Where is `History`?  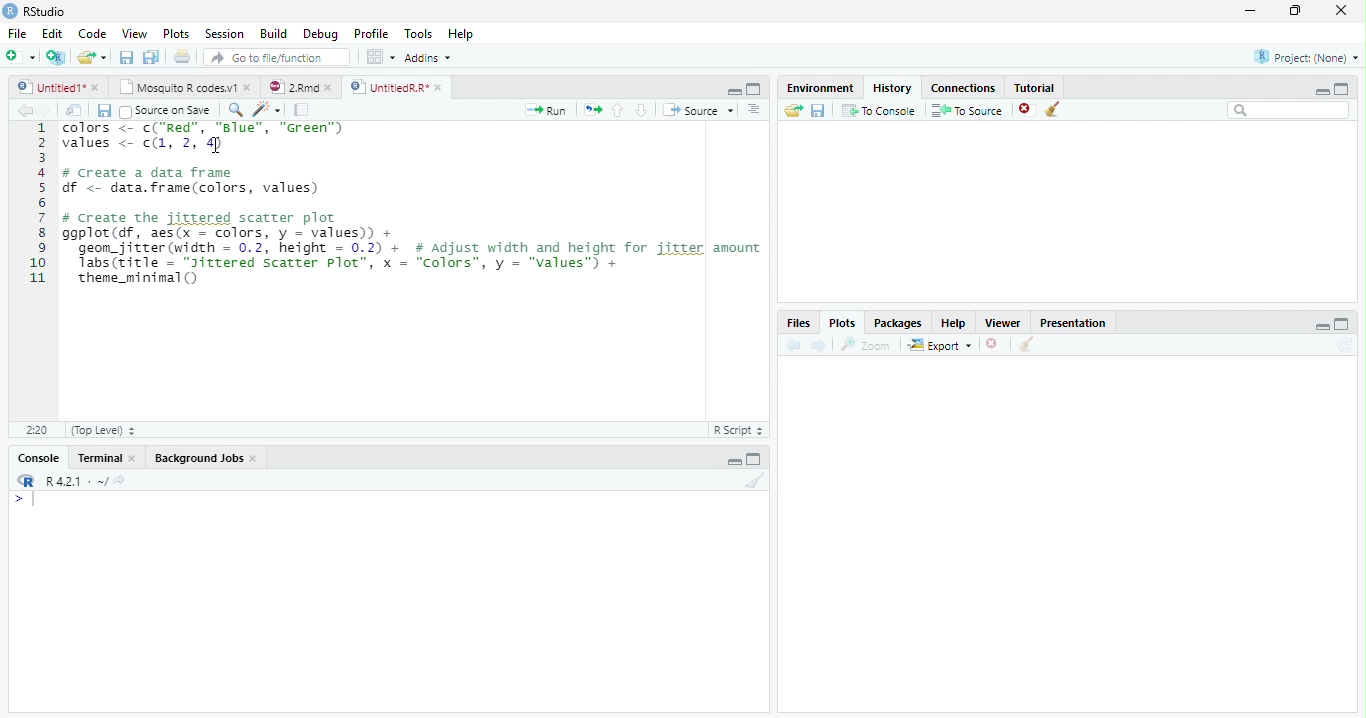 History is located at coordinates (893, 88).